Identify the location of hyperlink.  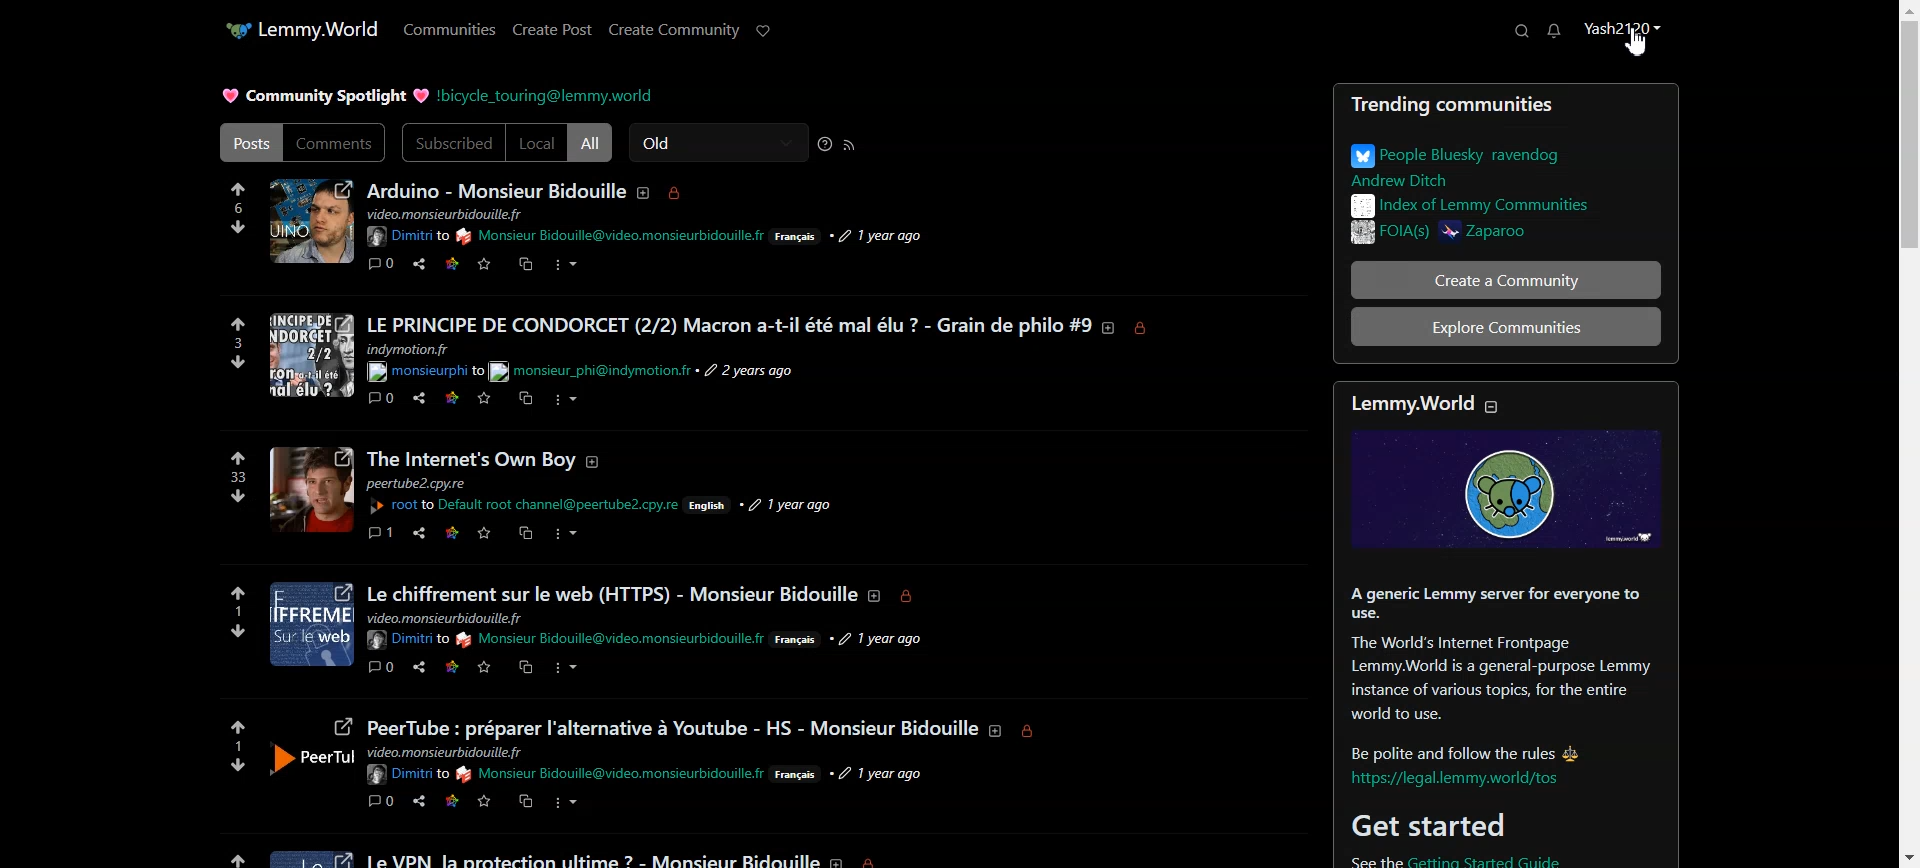
(611, 641).